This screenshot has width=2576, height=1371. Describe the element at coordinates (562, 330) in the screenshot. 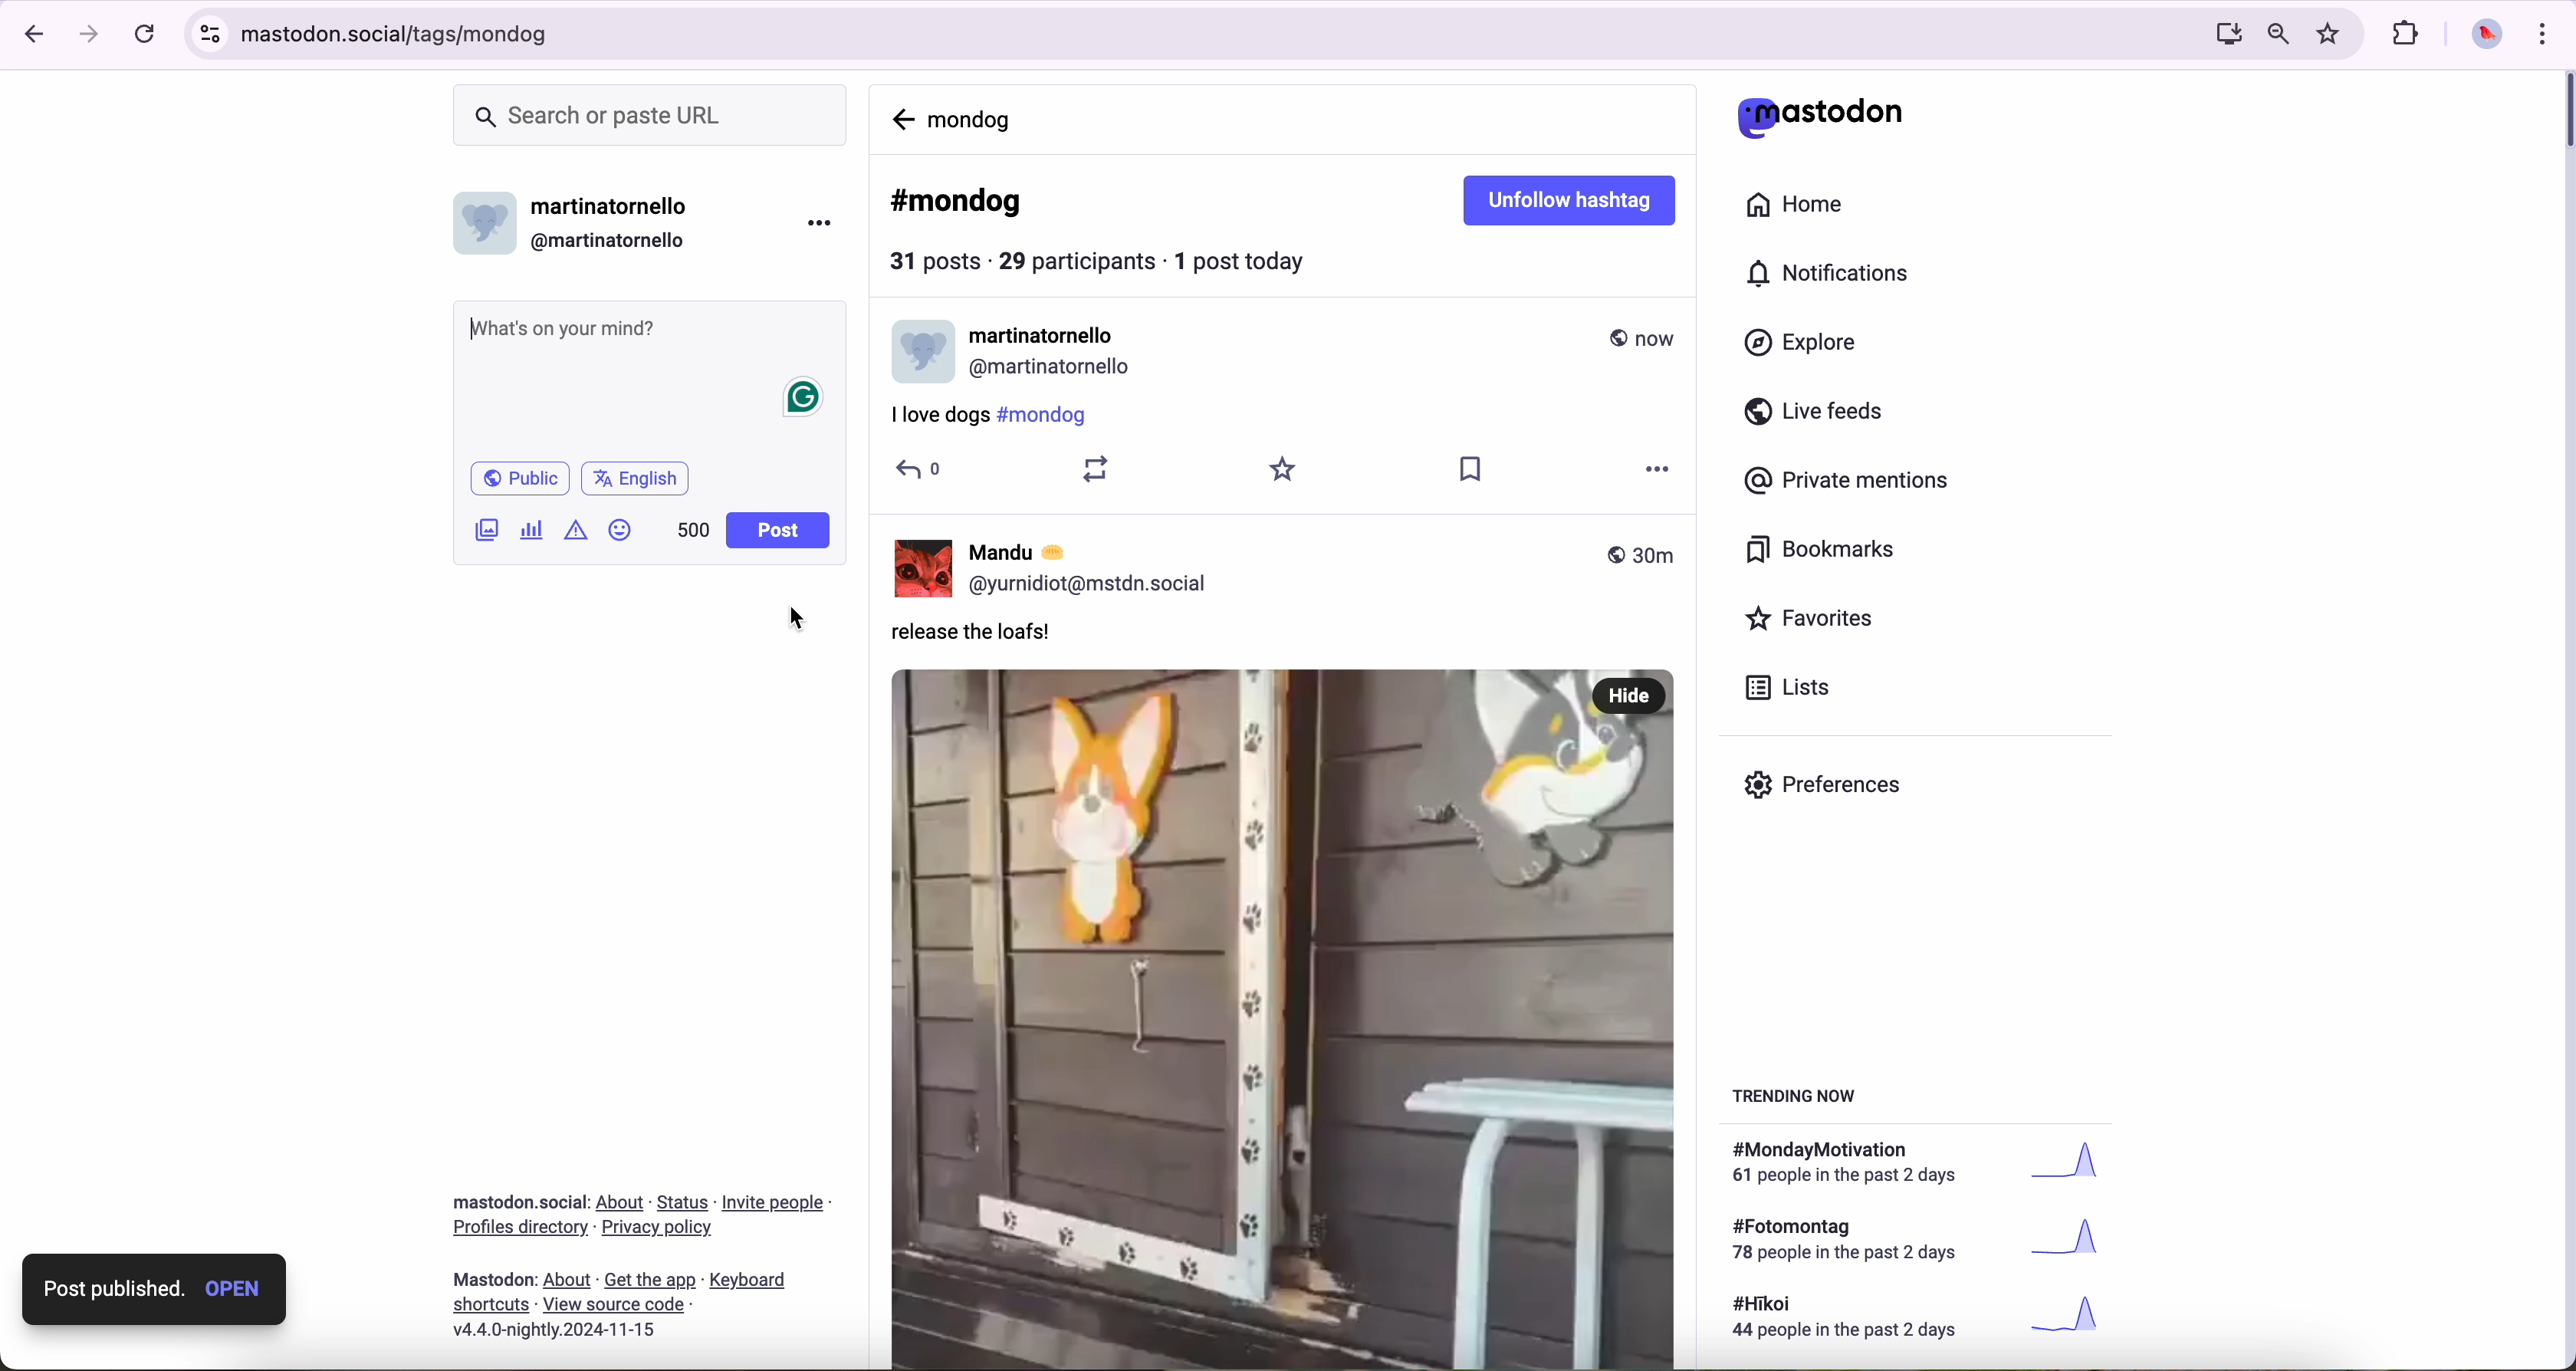

I see `Whats on your mind?` at that location.